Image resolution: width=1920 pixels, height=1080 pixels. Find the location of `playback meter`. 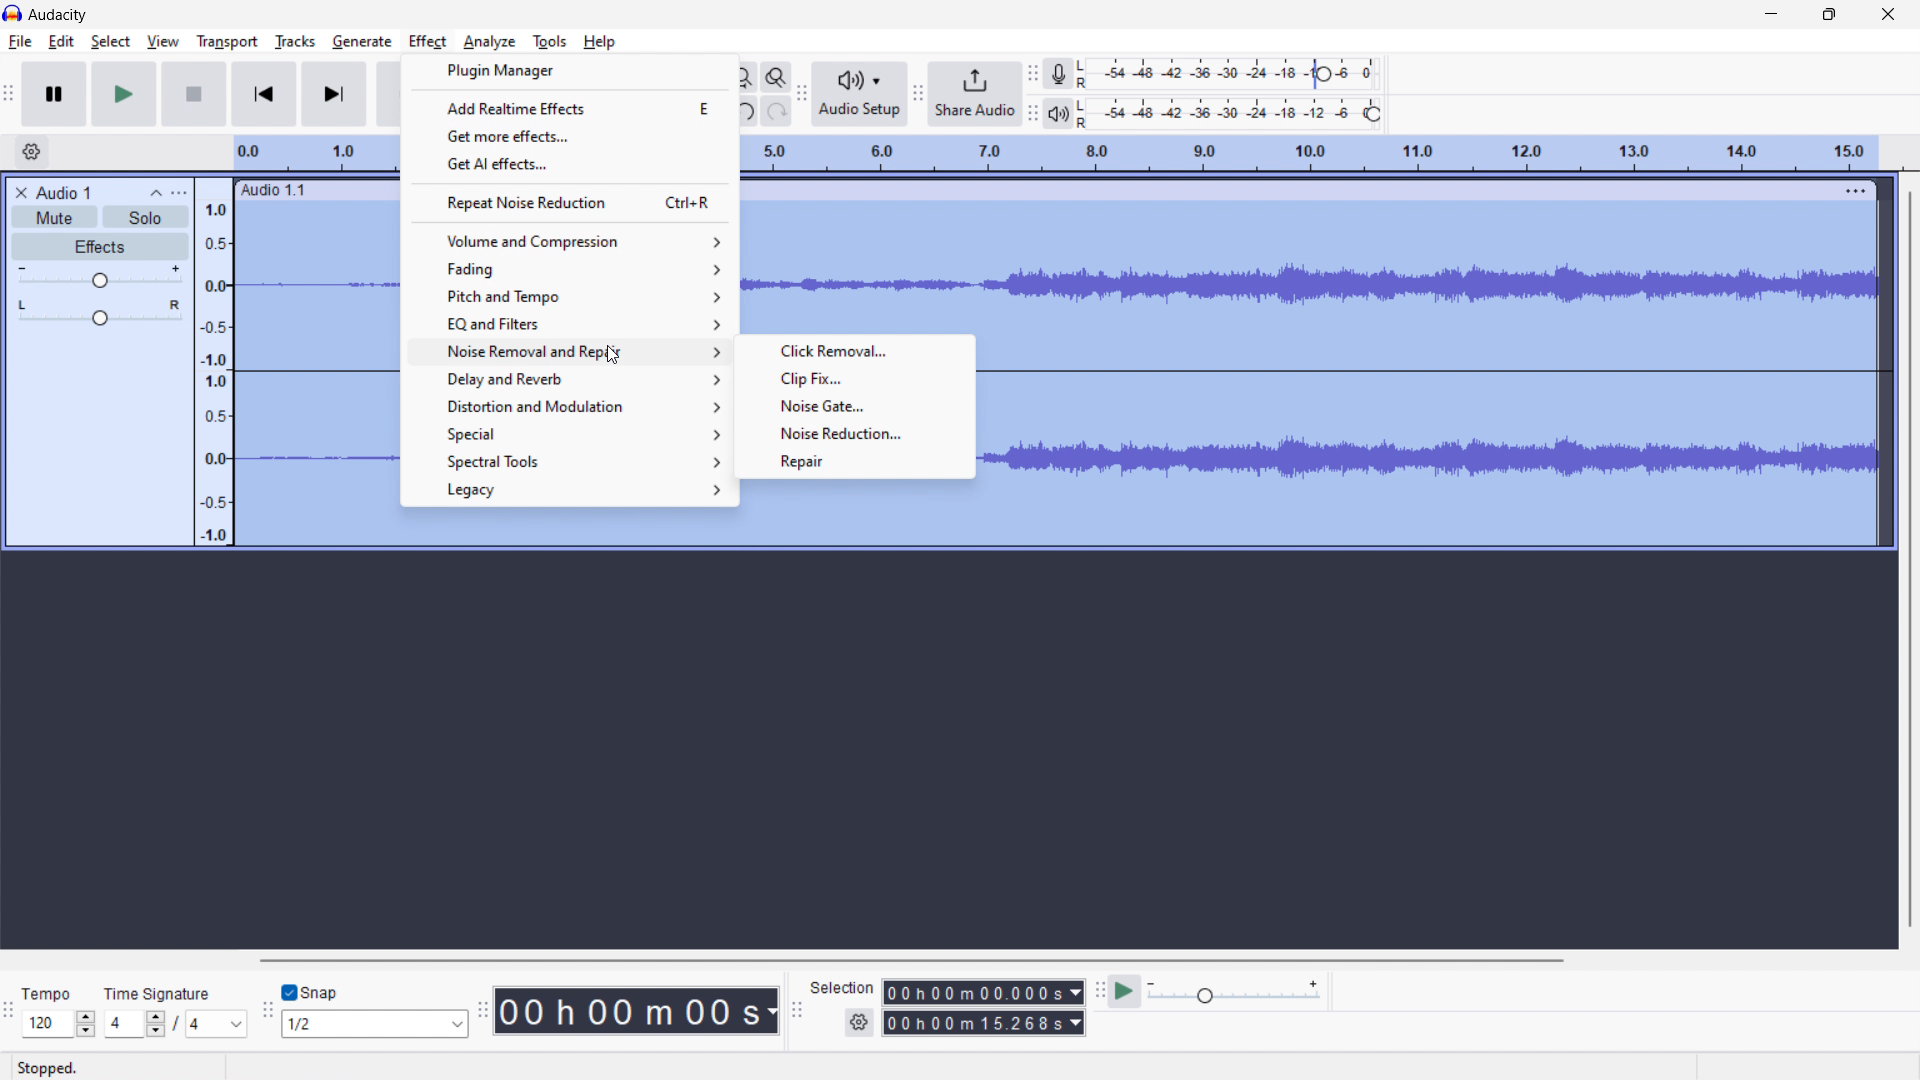

playback meter is located at coordinates (1058, 114).